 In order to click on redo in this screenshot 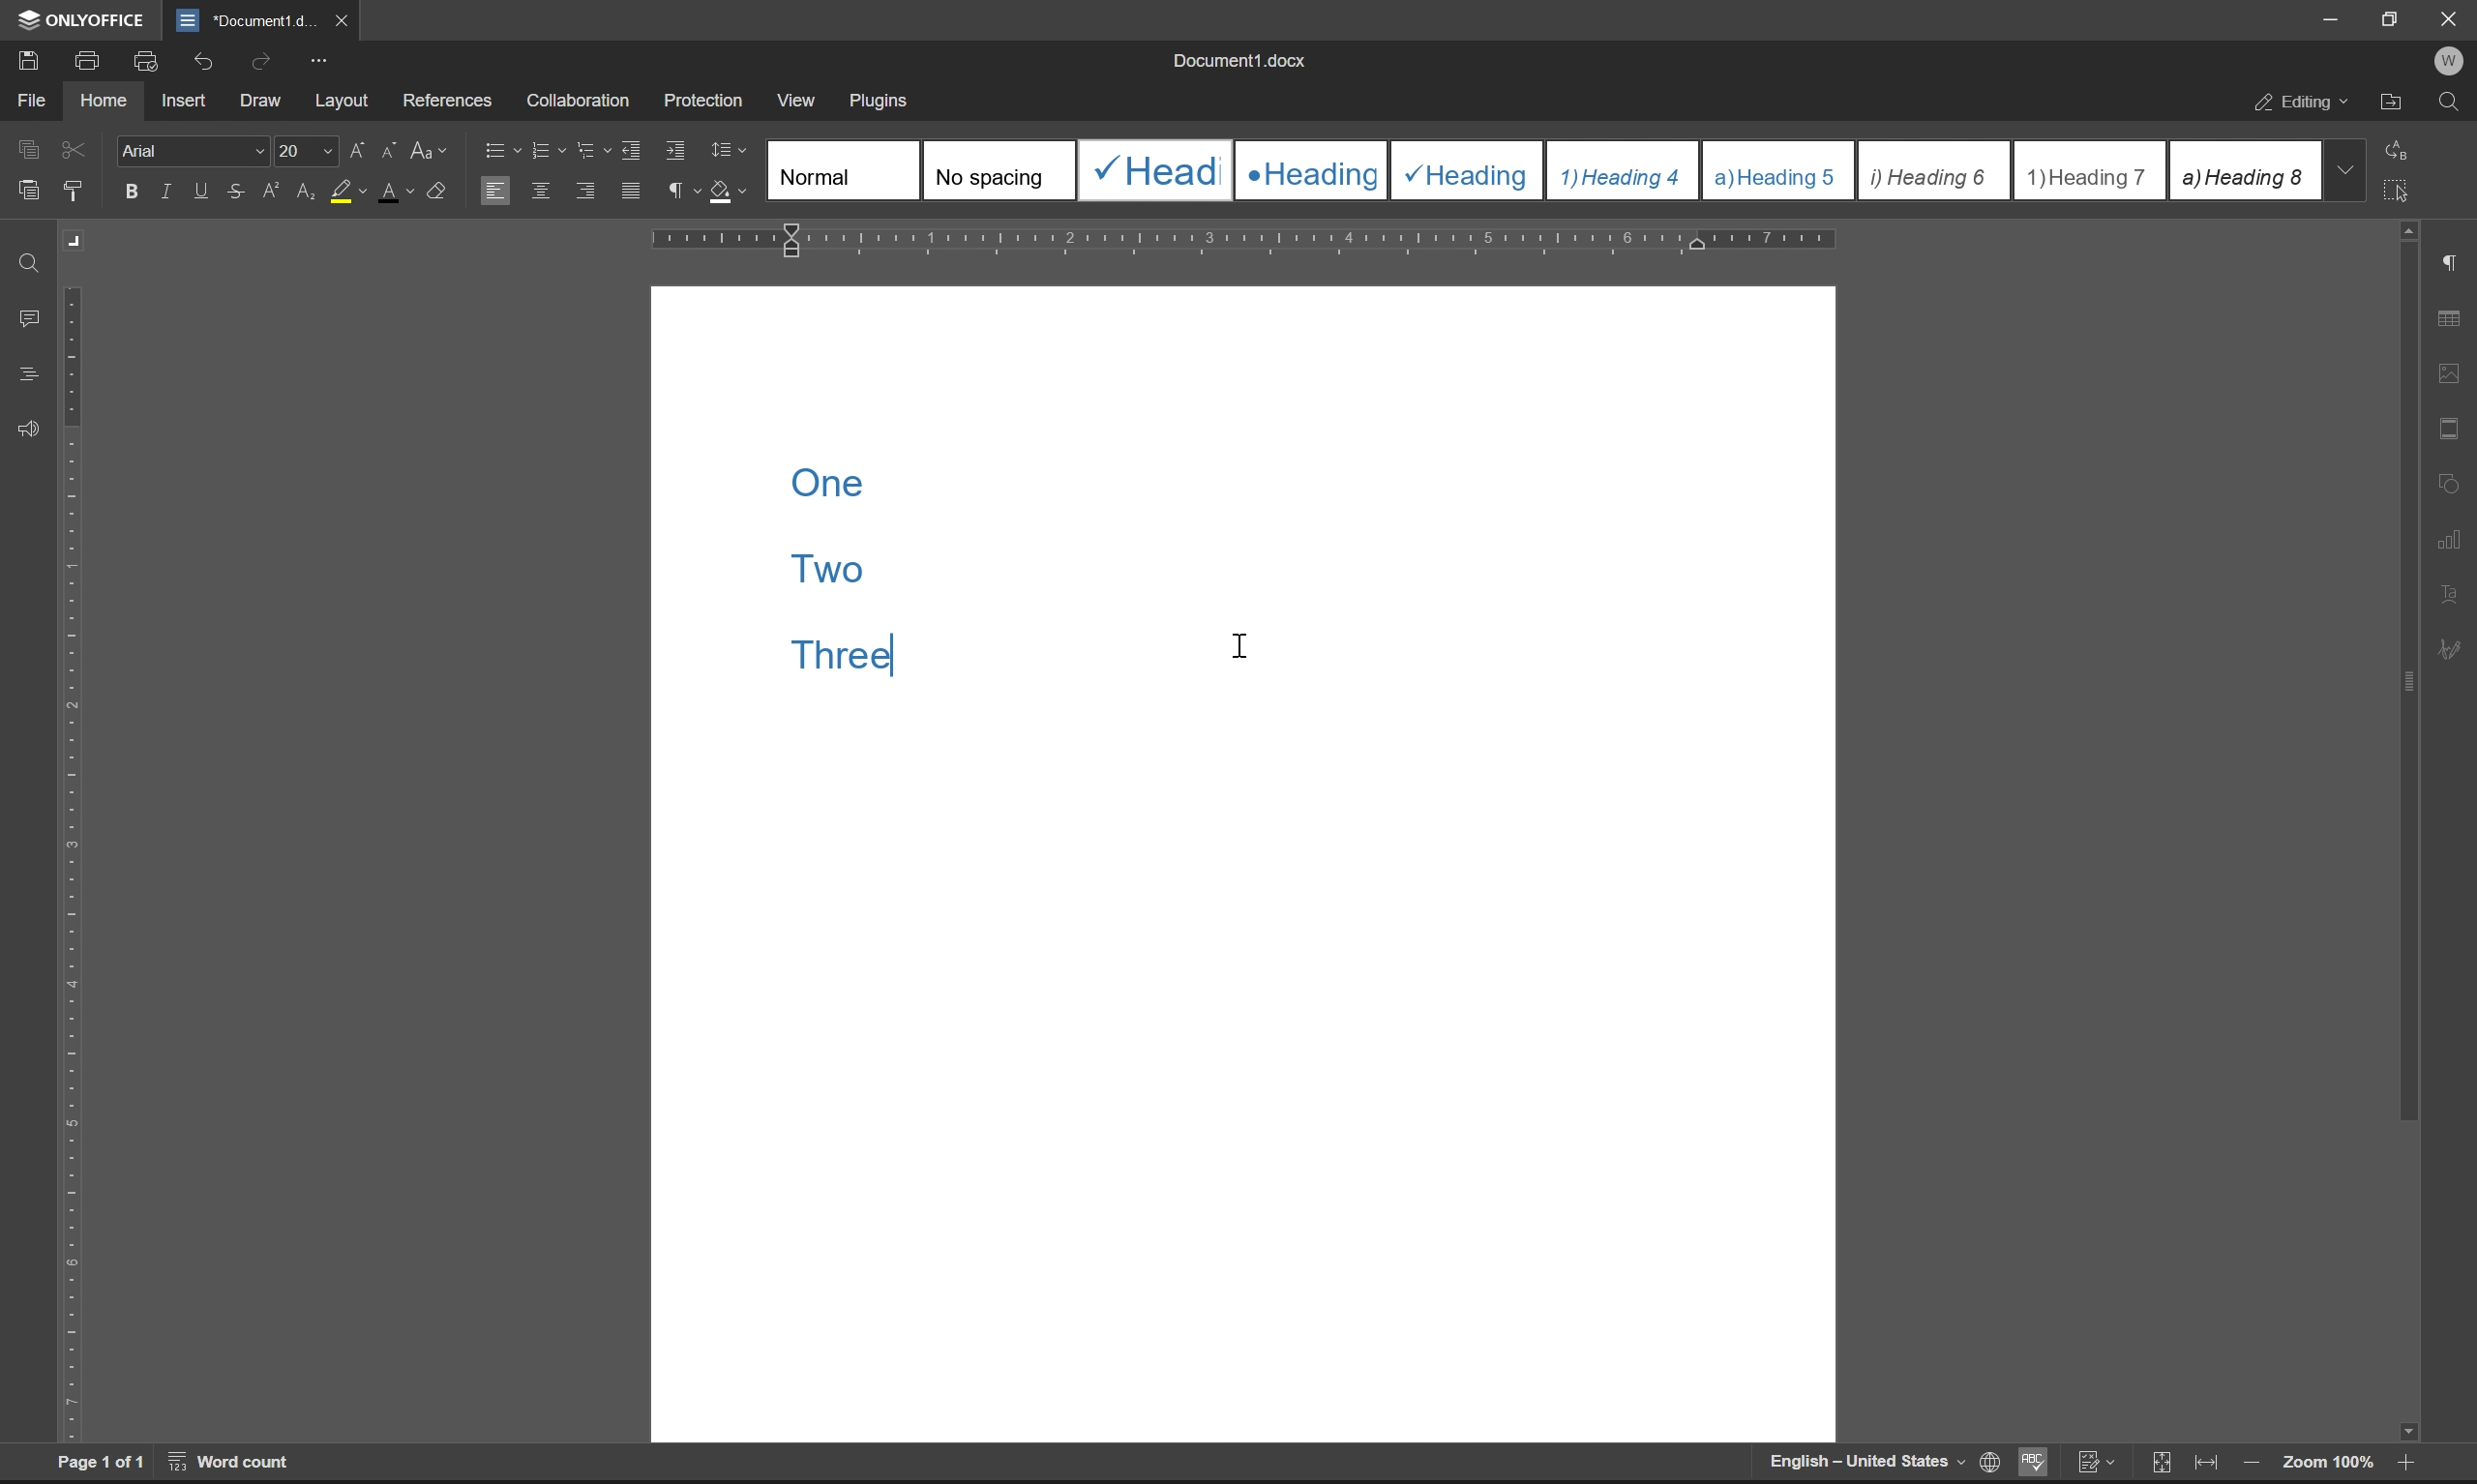, I will do `click(265, 60)`.